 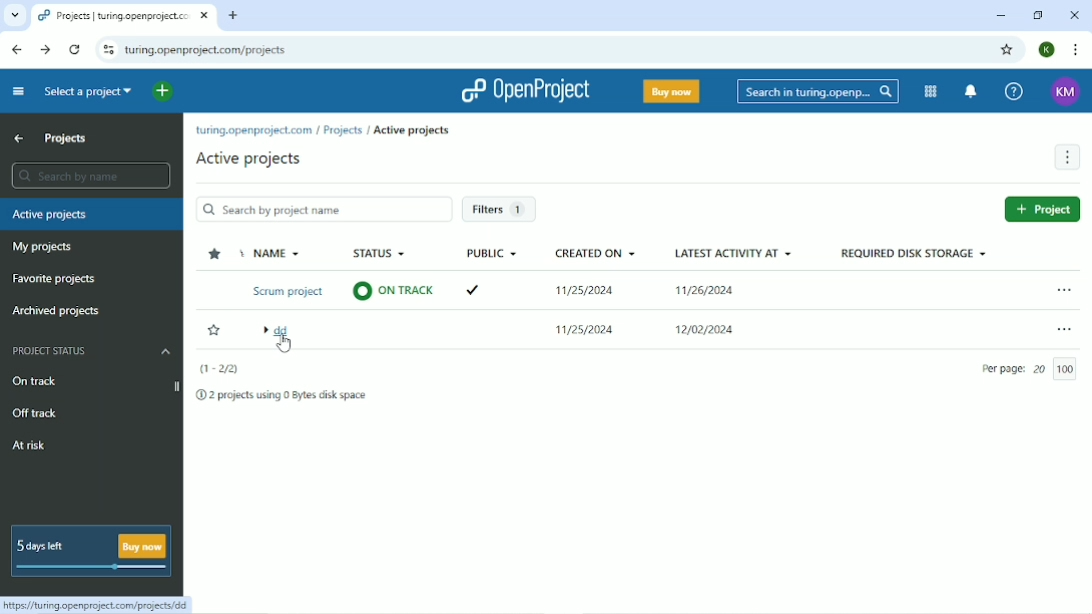 What do you see at coordinates (1049, 49) in the screenshot?
I see `Account` at bounding box center [1049, 49].